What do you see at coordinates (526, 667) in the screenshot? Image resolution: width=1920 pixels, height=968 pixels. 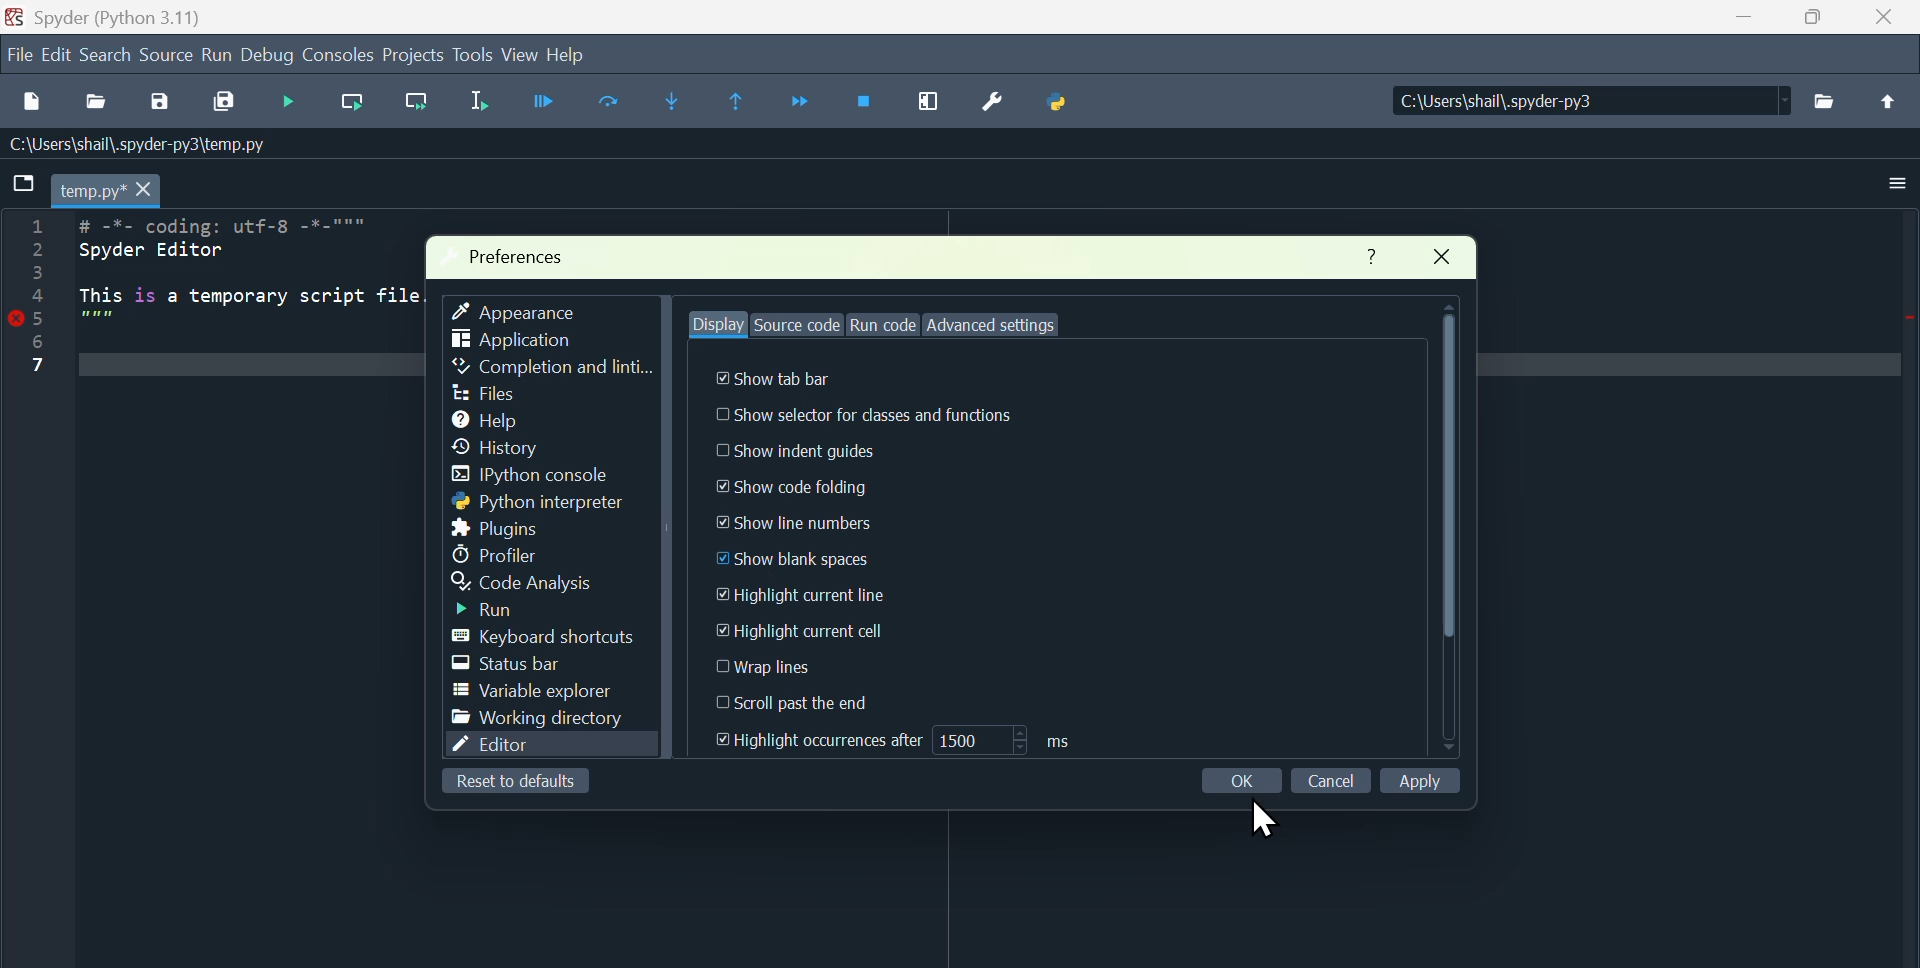 I see `Status bar` at bounding box center [526, 667].